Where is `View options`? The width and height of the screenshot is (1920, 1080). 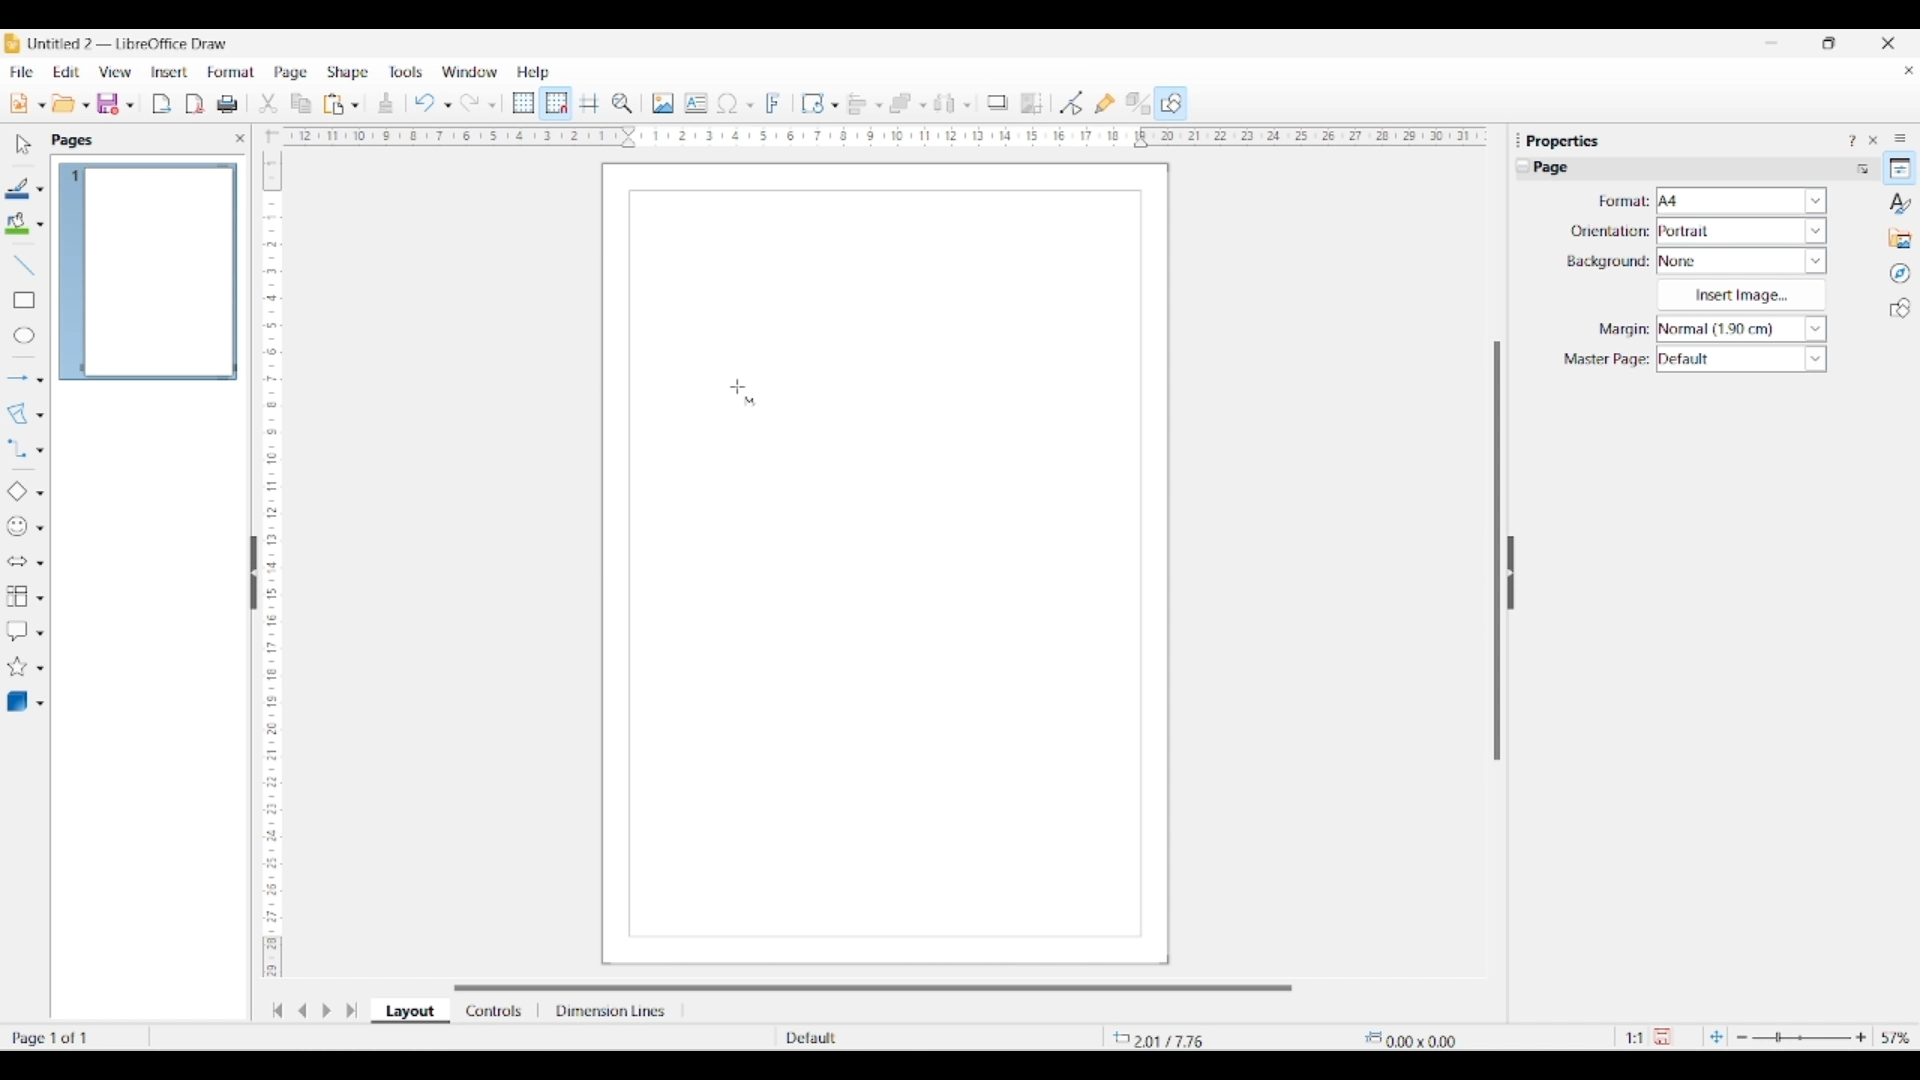
View options is located at coordinates (114, 72).